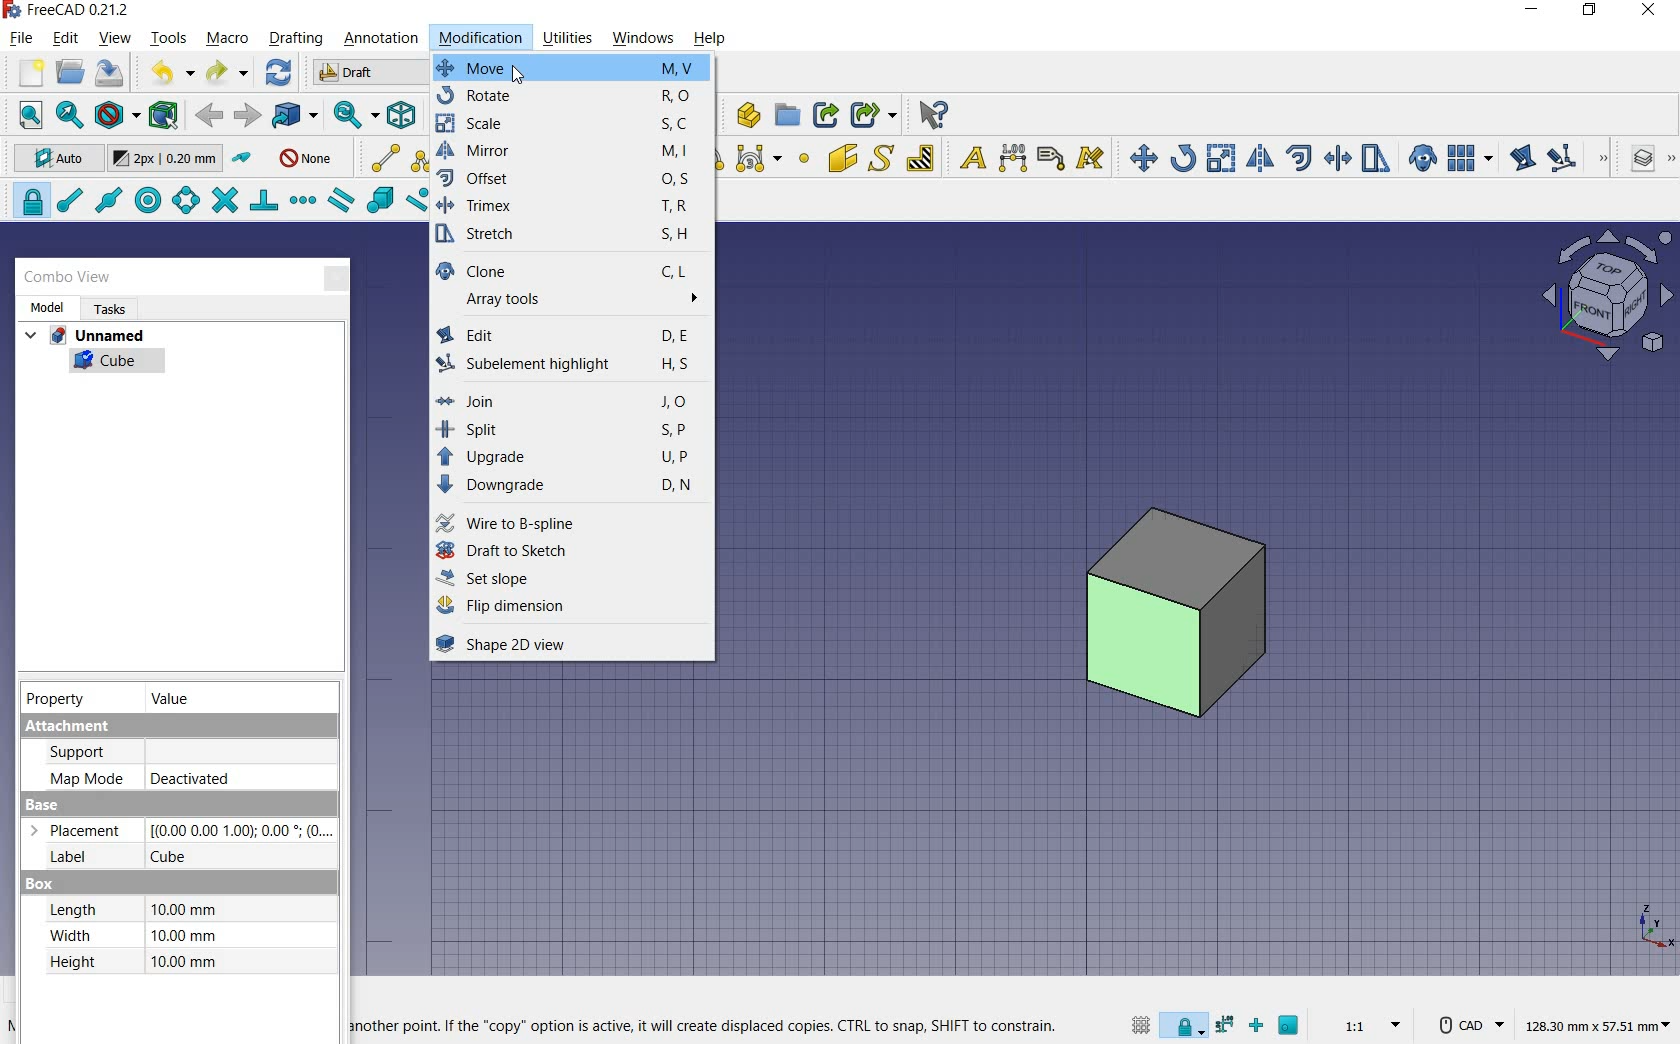  Describe the element at coordinates (1423, 159) in the screenshot. I see `clone` at that location.